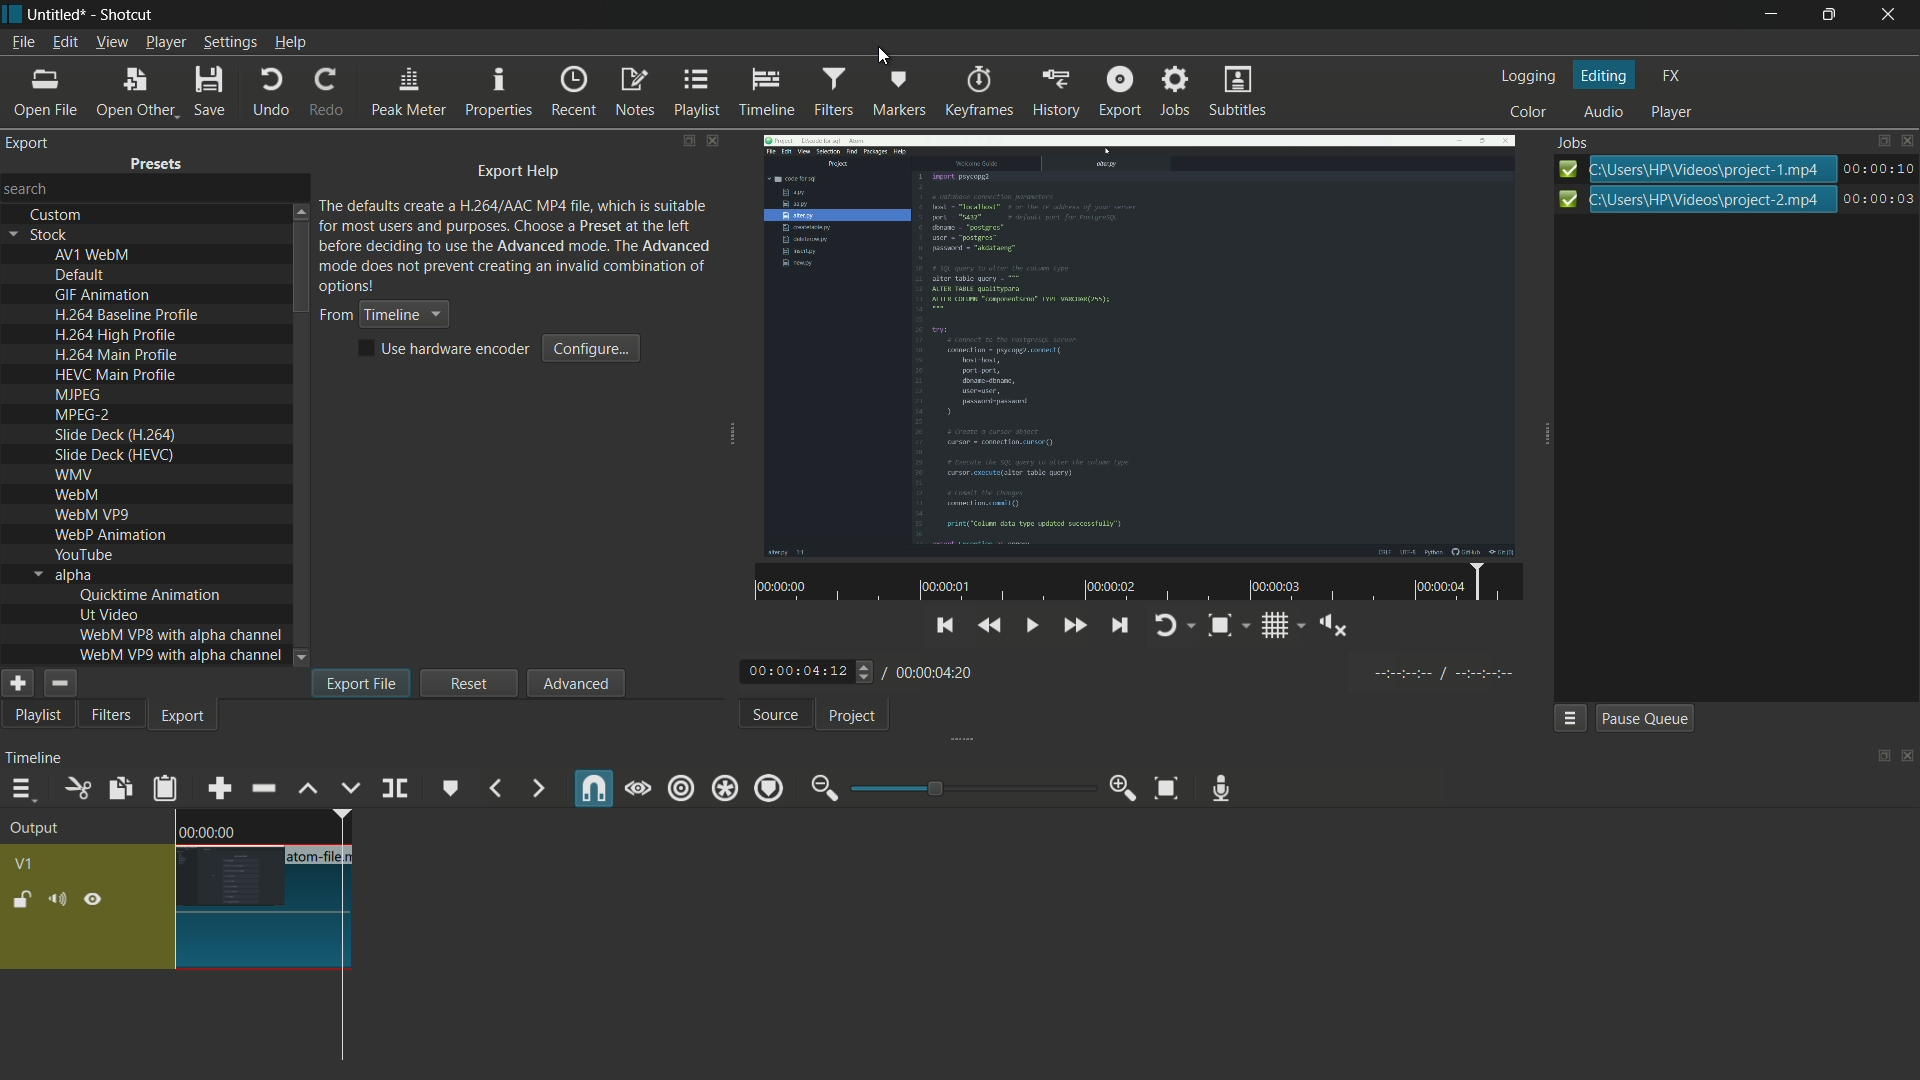 This screenshot has width=1920, height=1080. Describe the element at coordinates (519, 173) in the screenshot. I see `export help` at that location.